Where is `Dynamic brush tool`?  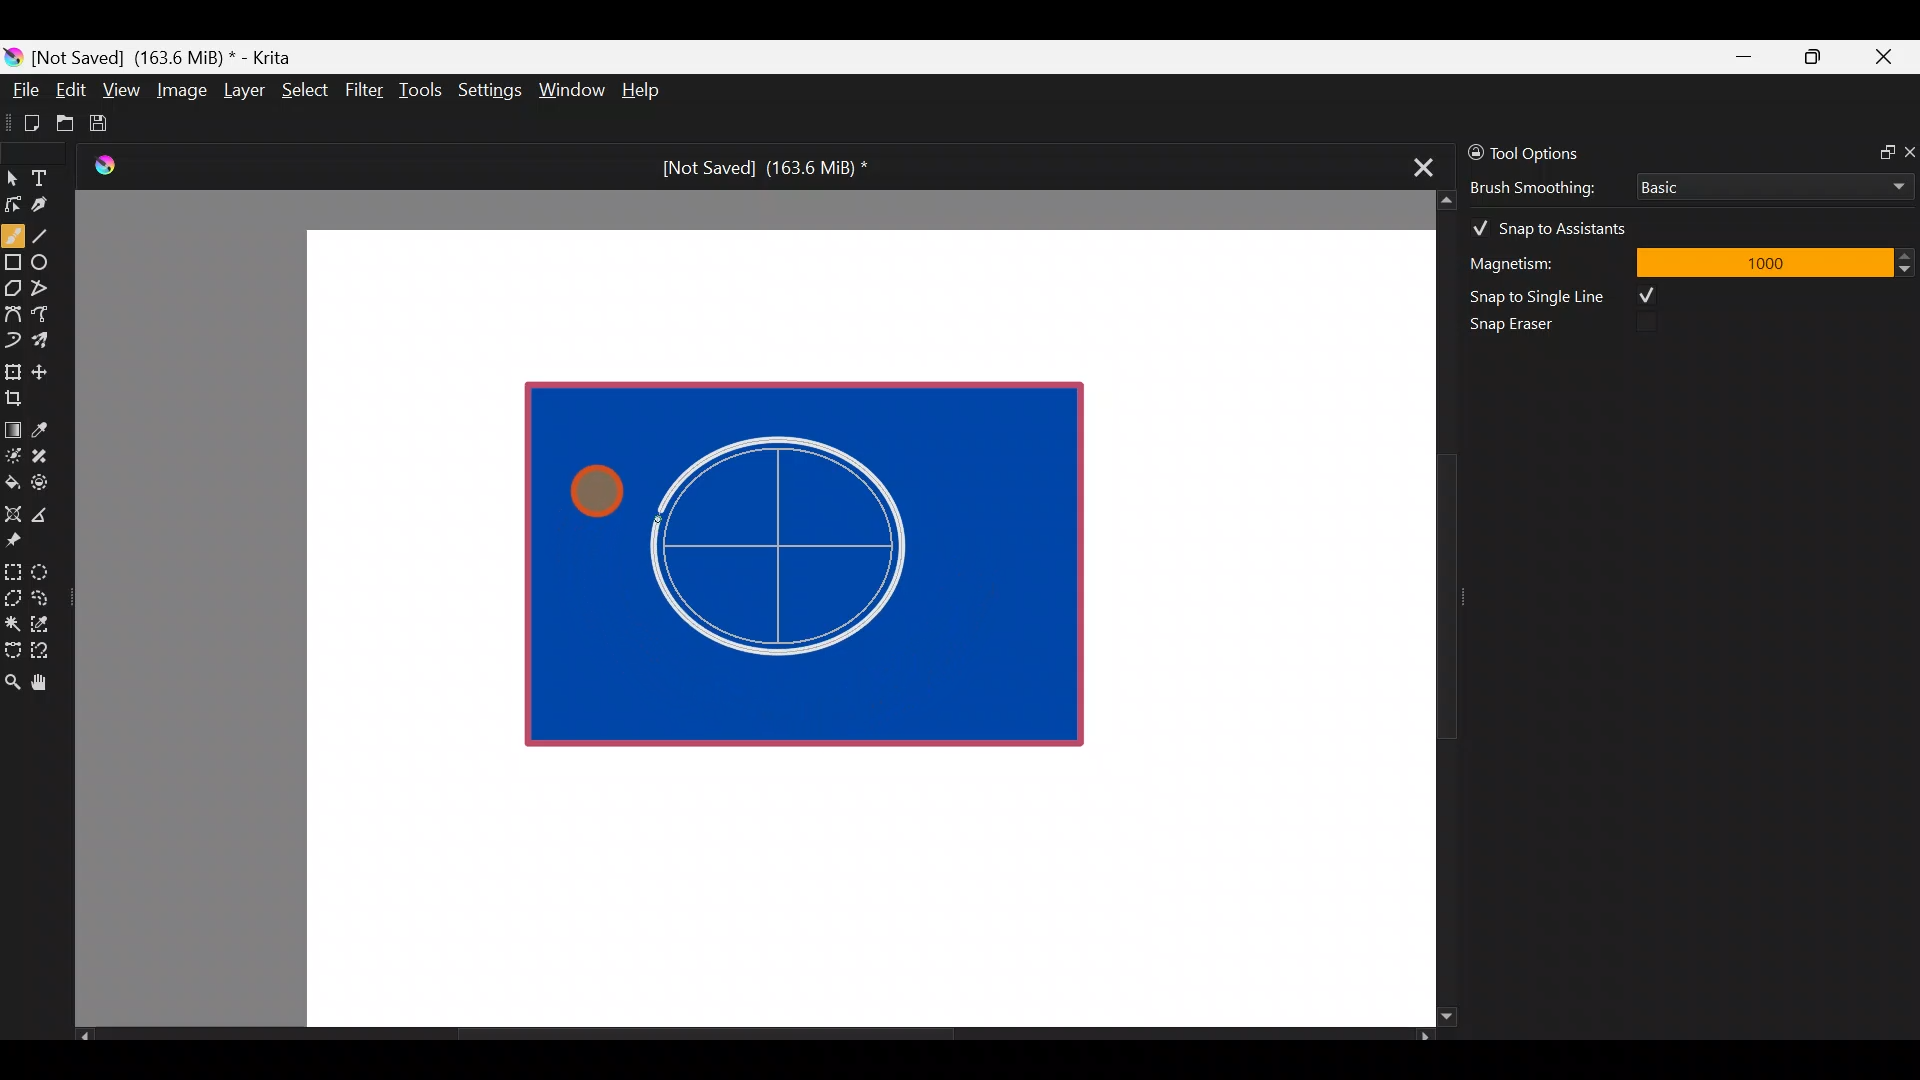
Dynamic brush tool is located at coordinates (14, 340).